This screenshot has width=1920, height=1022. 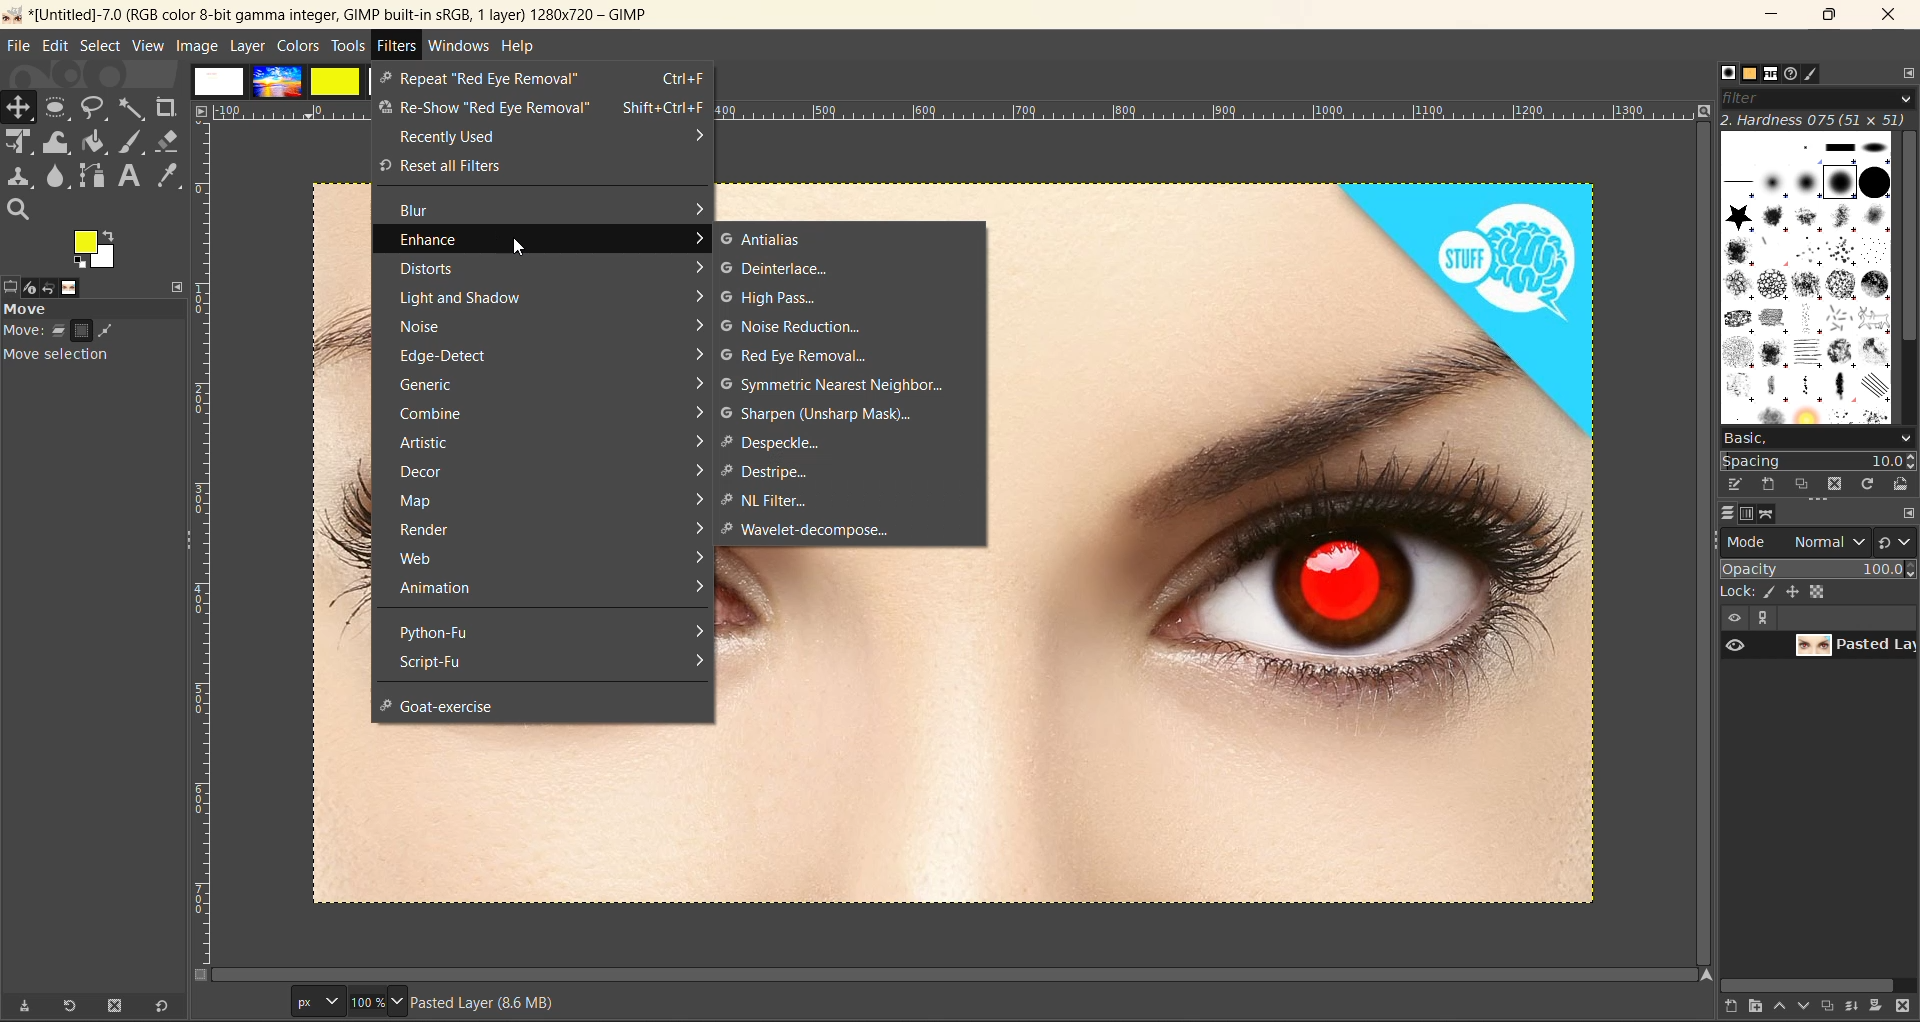 I want to click on select, so click(x=99, y=45).